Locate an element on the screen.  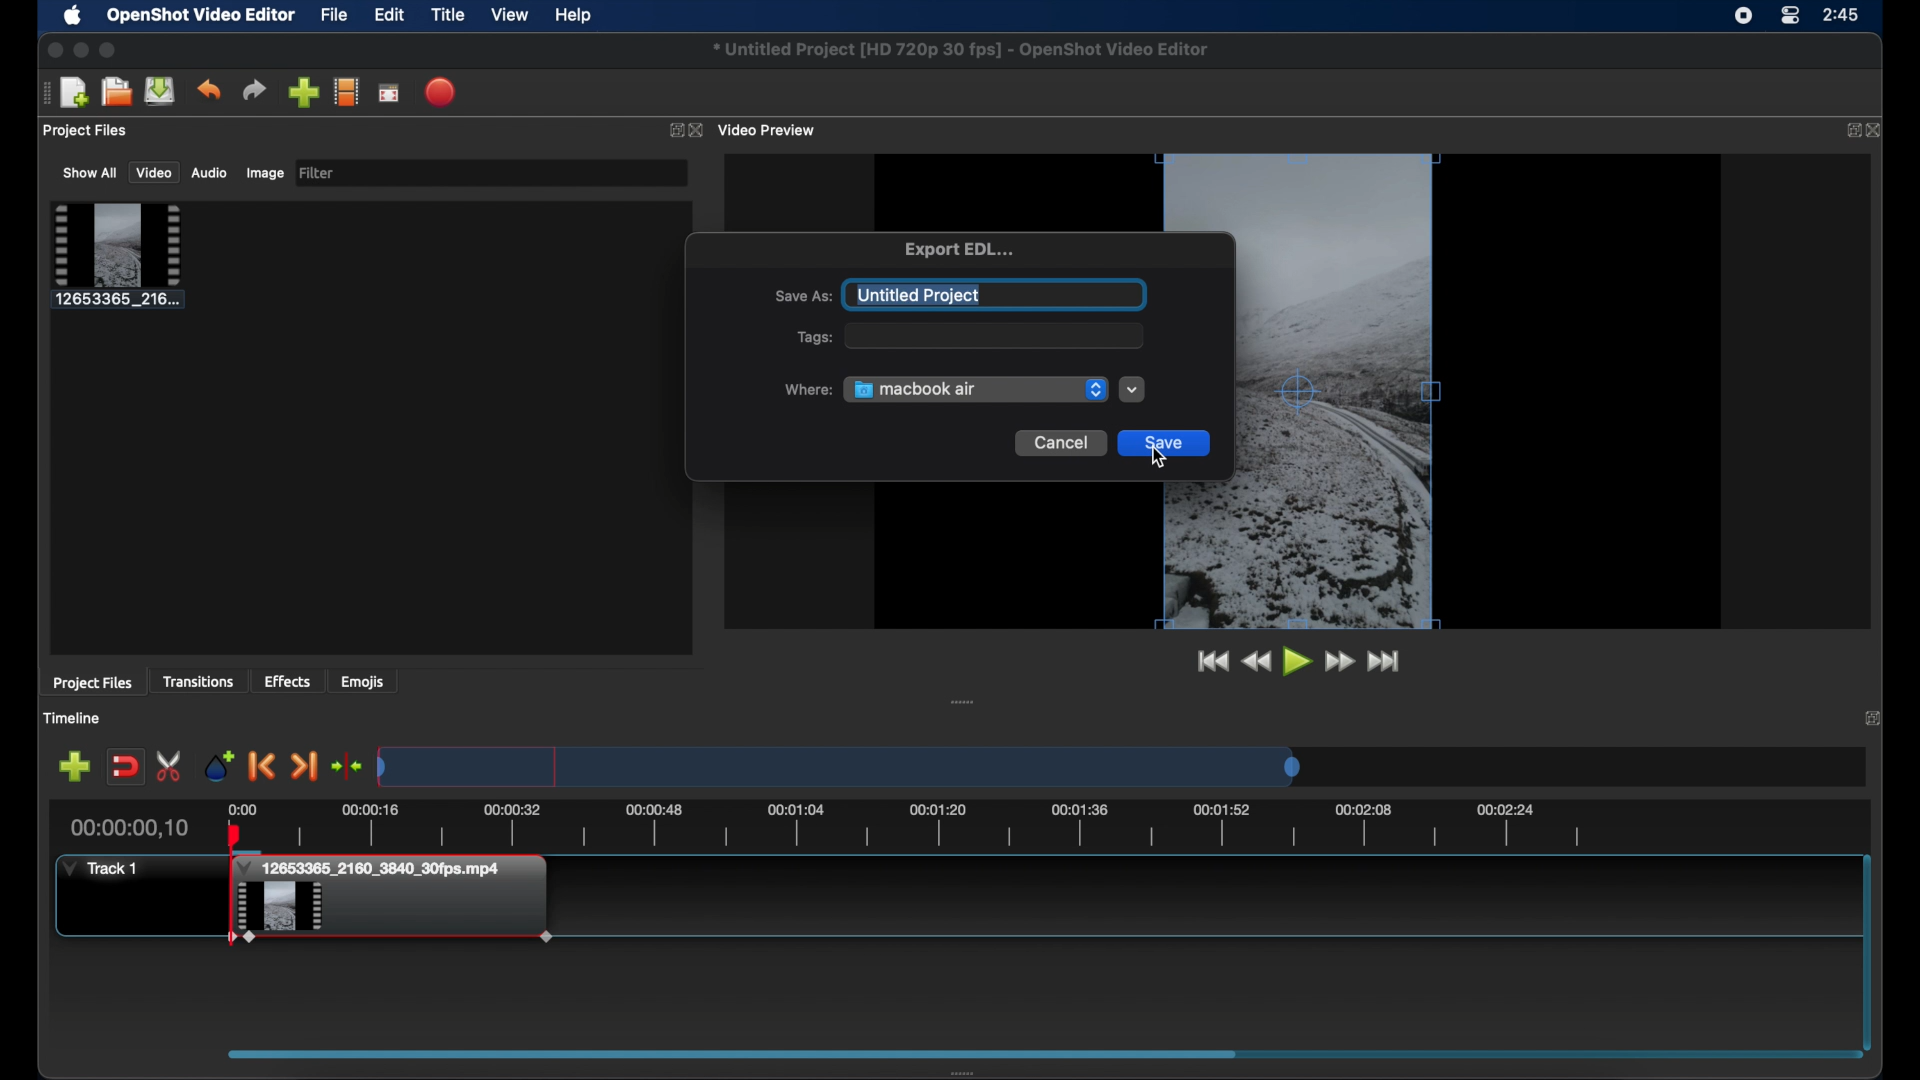
redo is located at coordinates (254, 89).